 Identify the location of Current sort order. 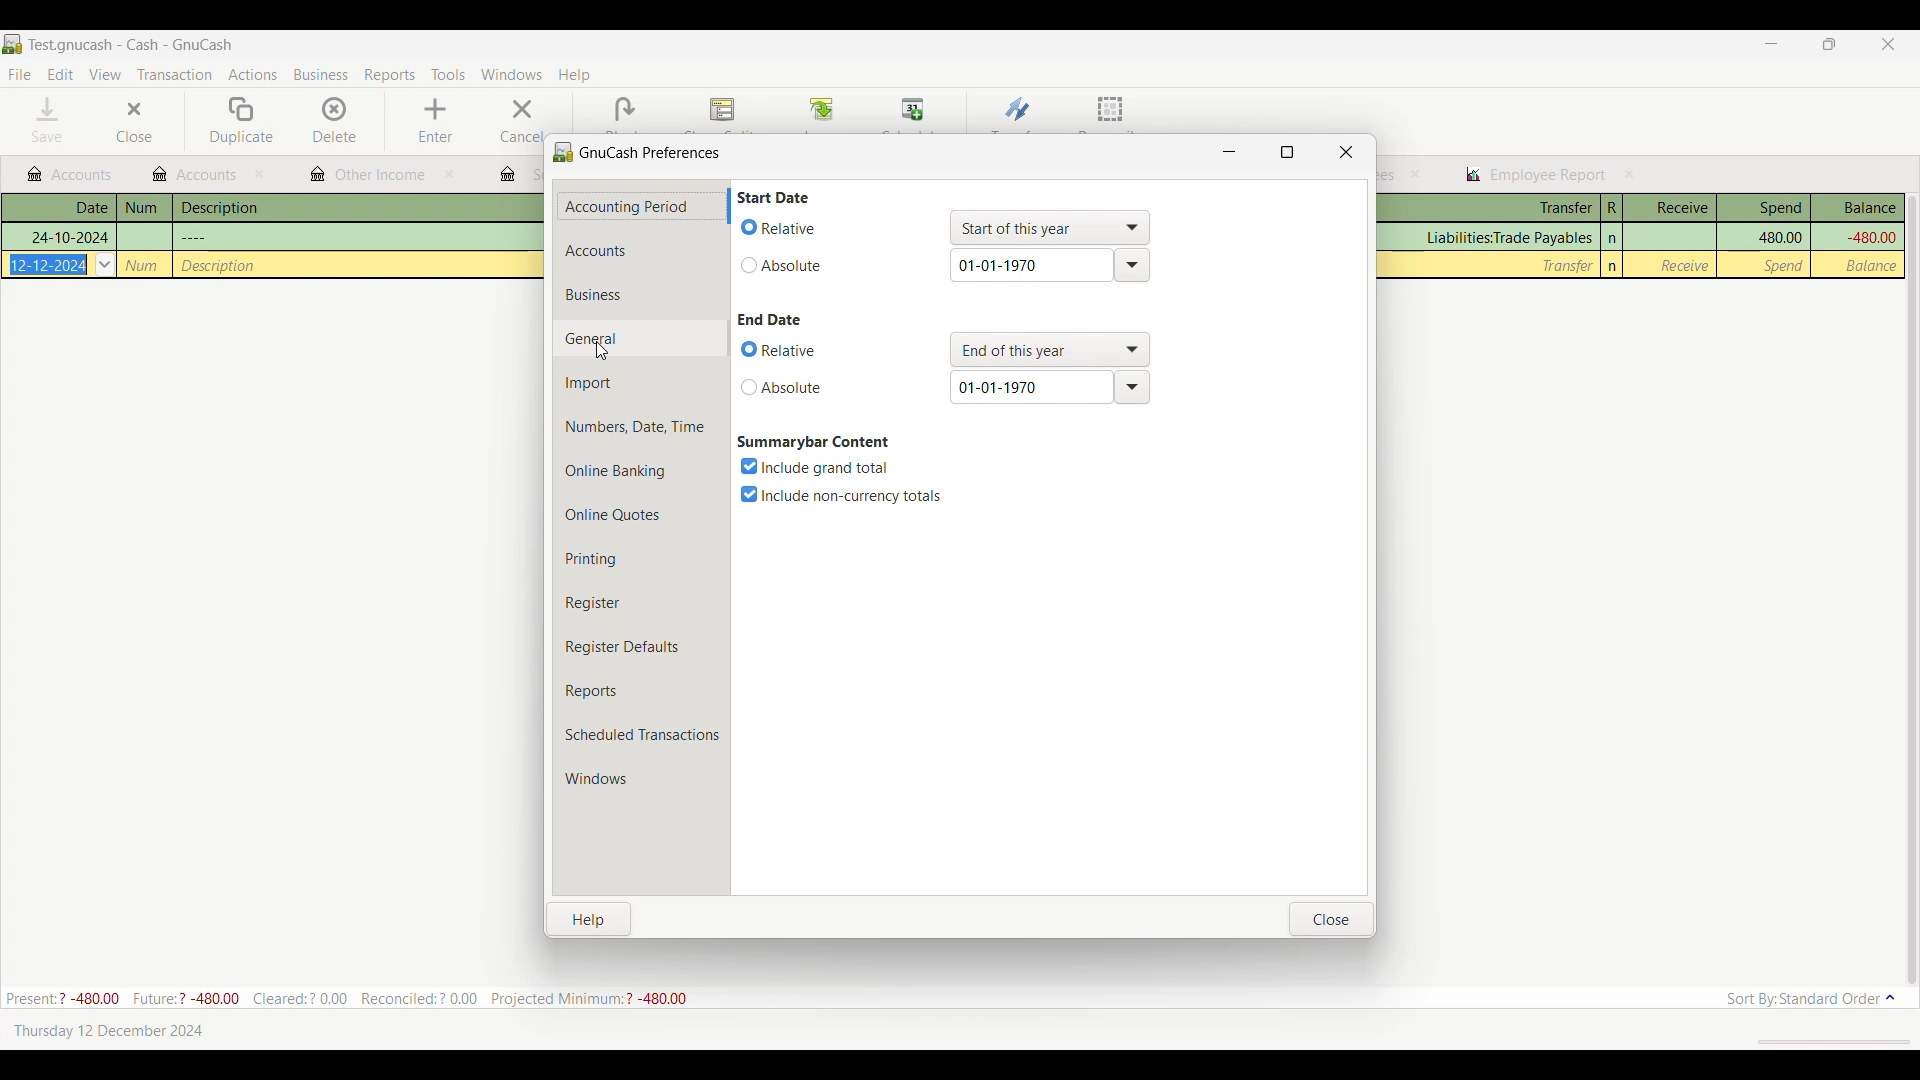
(1811, 999).